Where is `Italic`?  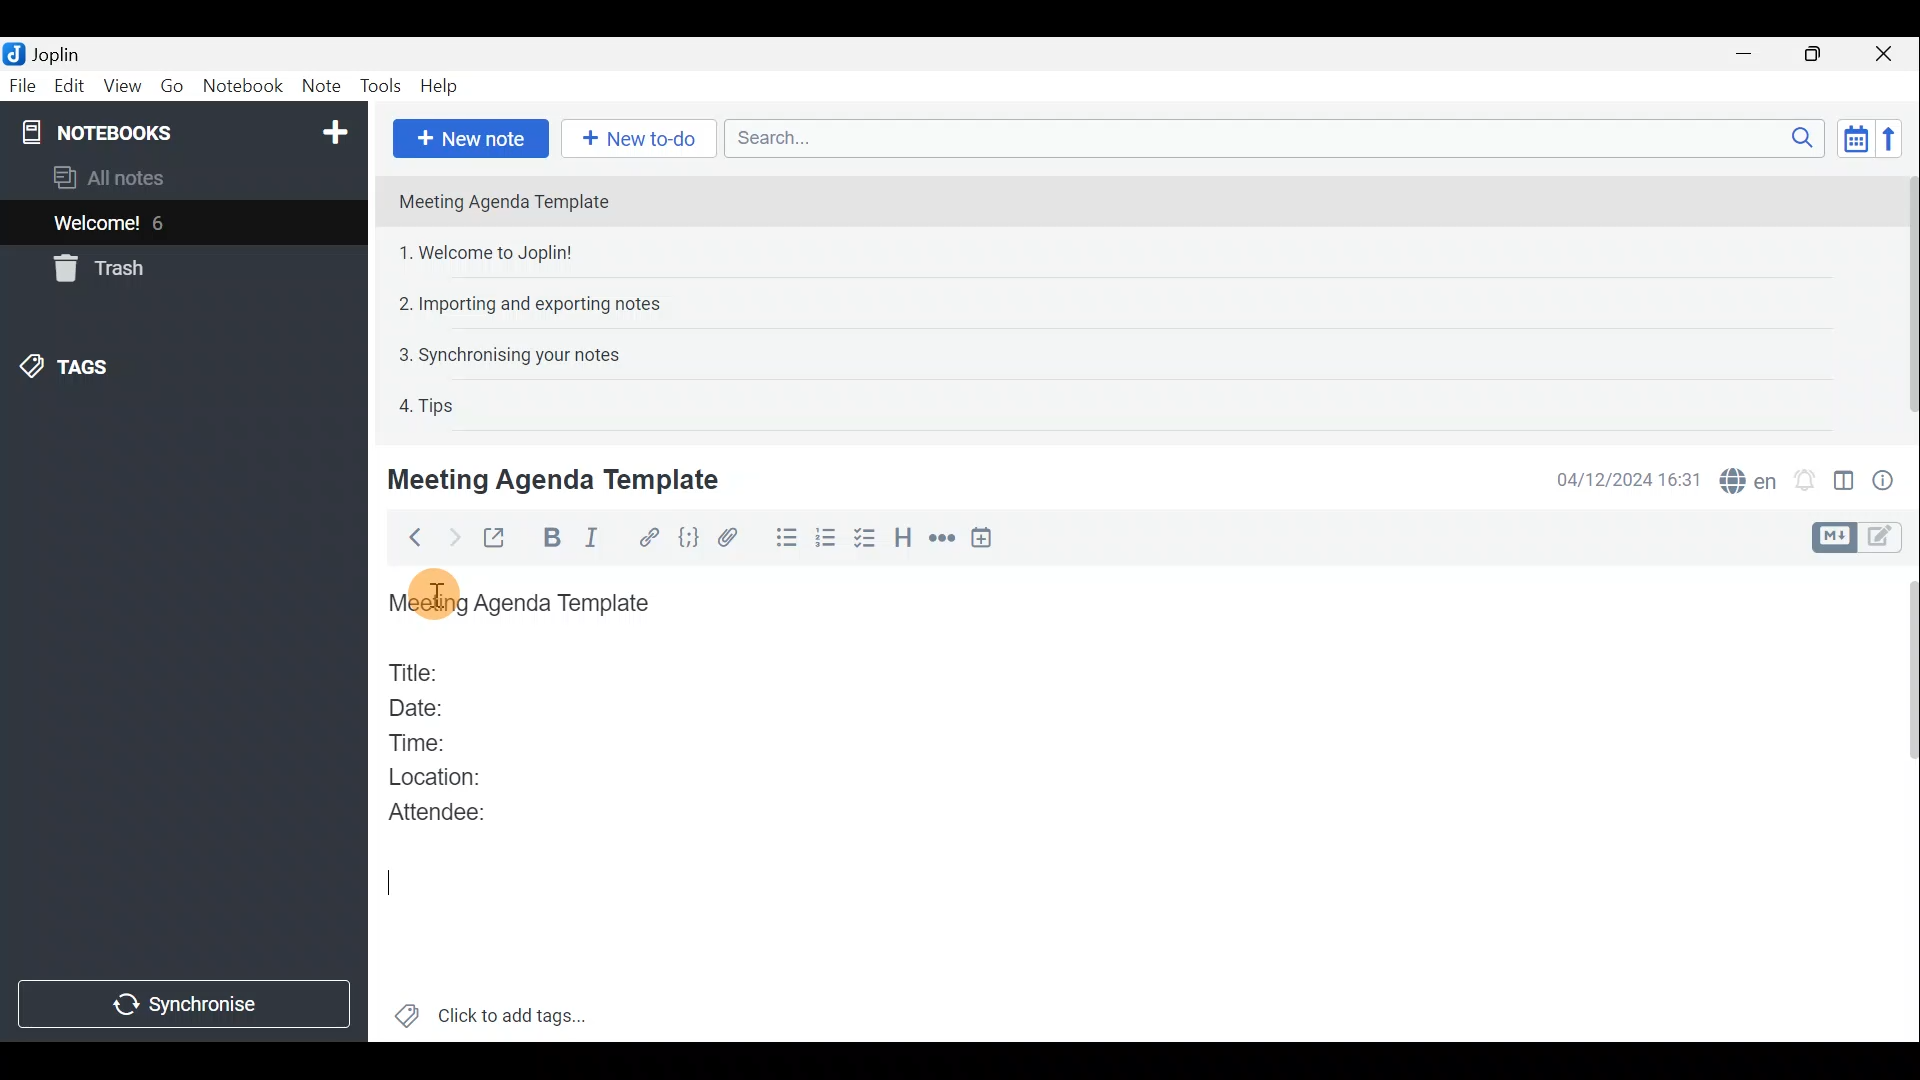 Italic is located at coordinates (601, 538).